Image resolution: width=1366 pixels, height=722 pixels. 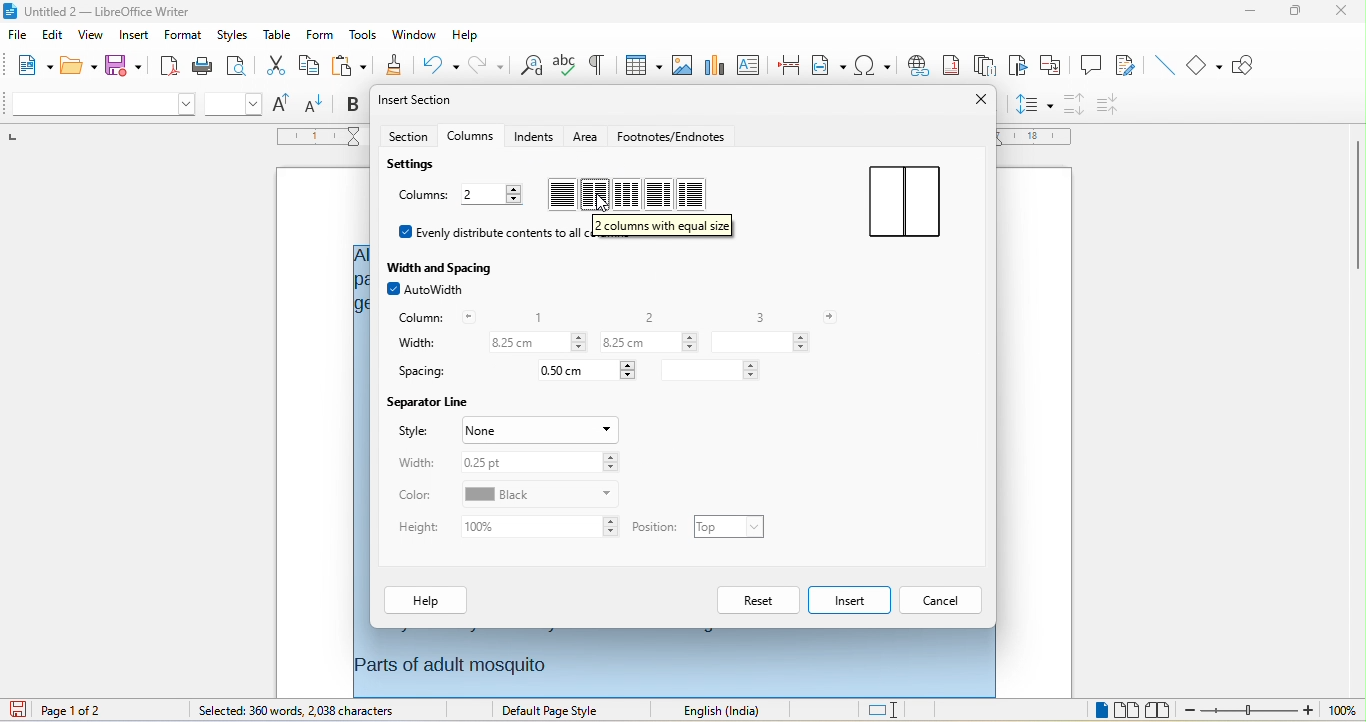 What do you see at coordinates (1090, 64) in the screenshot?
I see `comment` at bounding box center [1090, 64].